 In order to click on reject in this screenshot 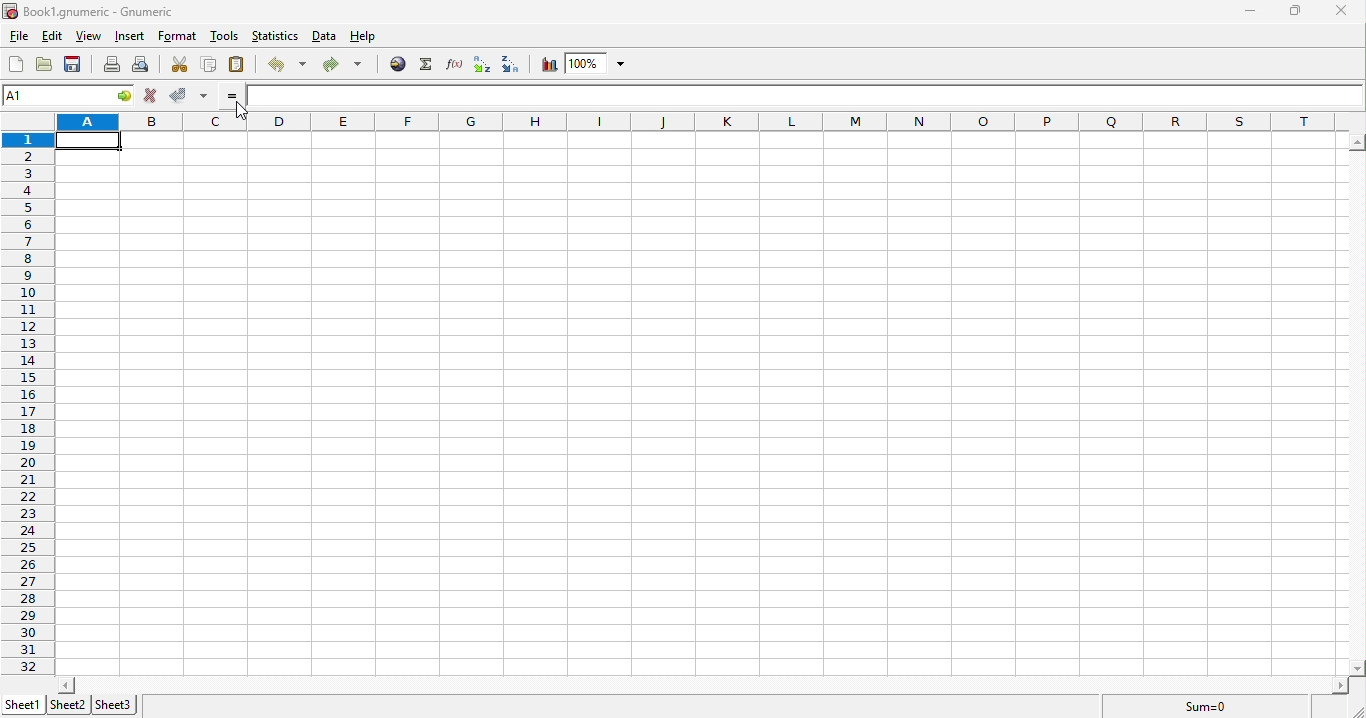, I will do `click(189, 95)`.